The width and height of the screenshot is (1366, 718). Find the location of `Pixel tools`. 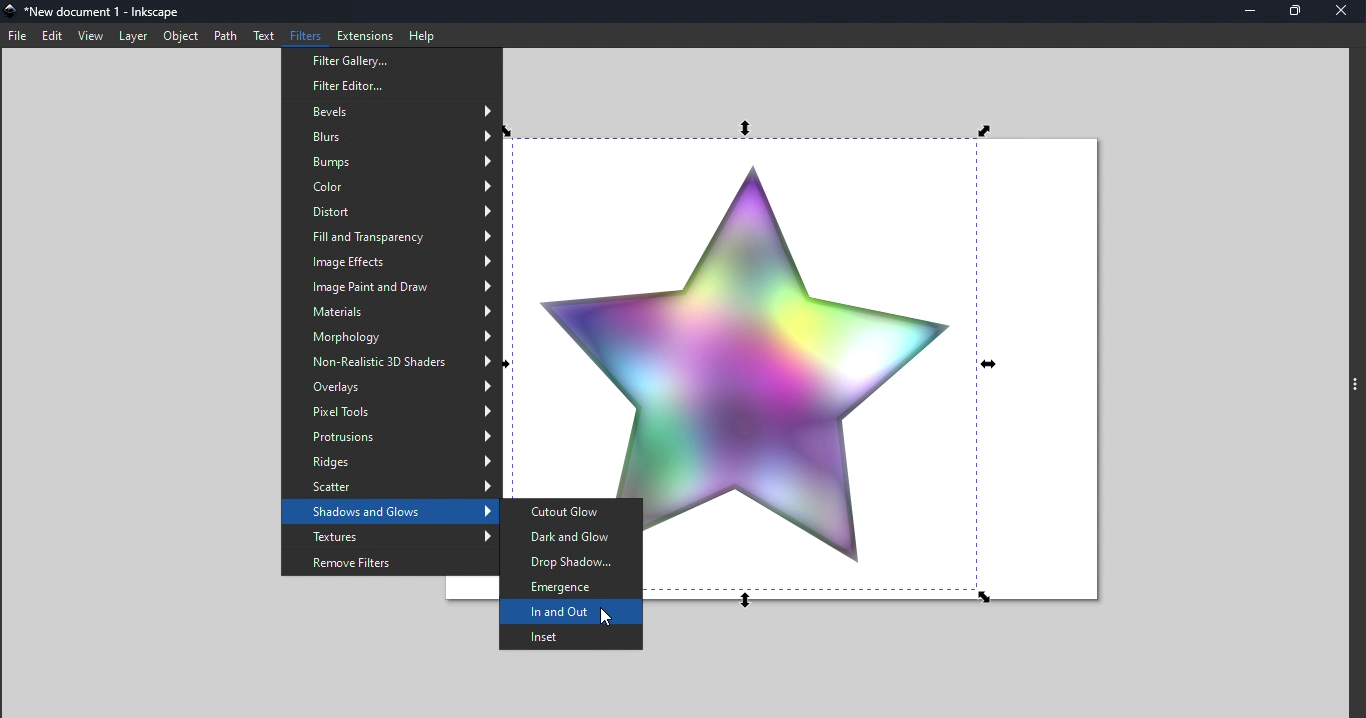

Pixel tools is located at coordinates (391, 413).